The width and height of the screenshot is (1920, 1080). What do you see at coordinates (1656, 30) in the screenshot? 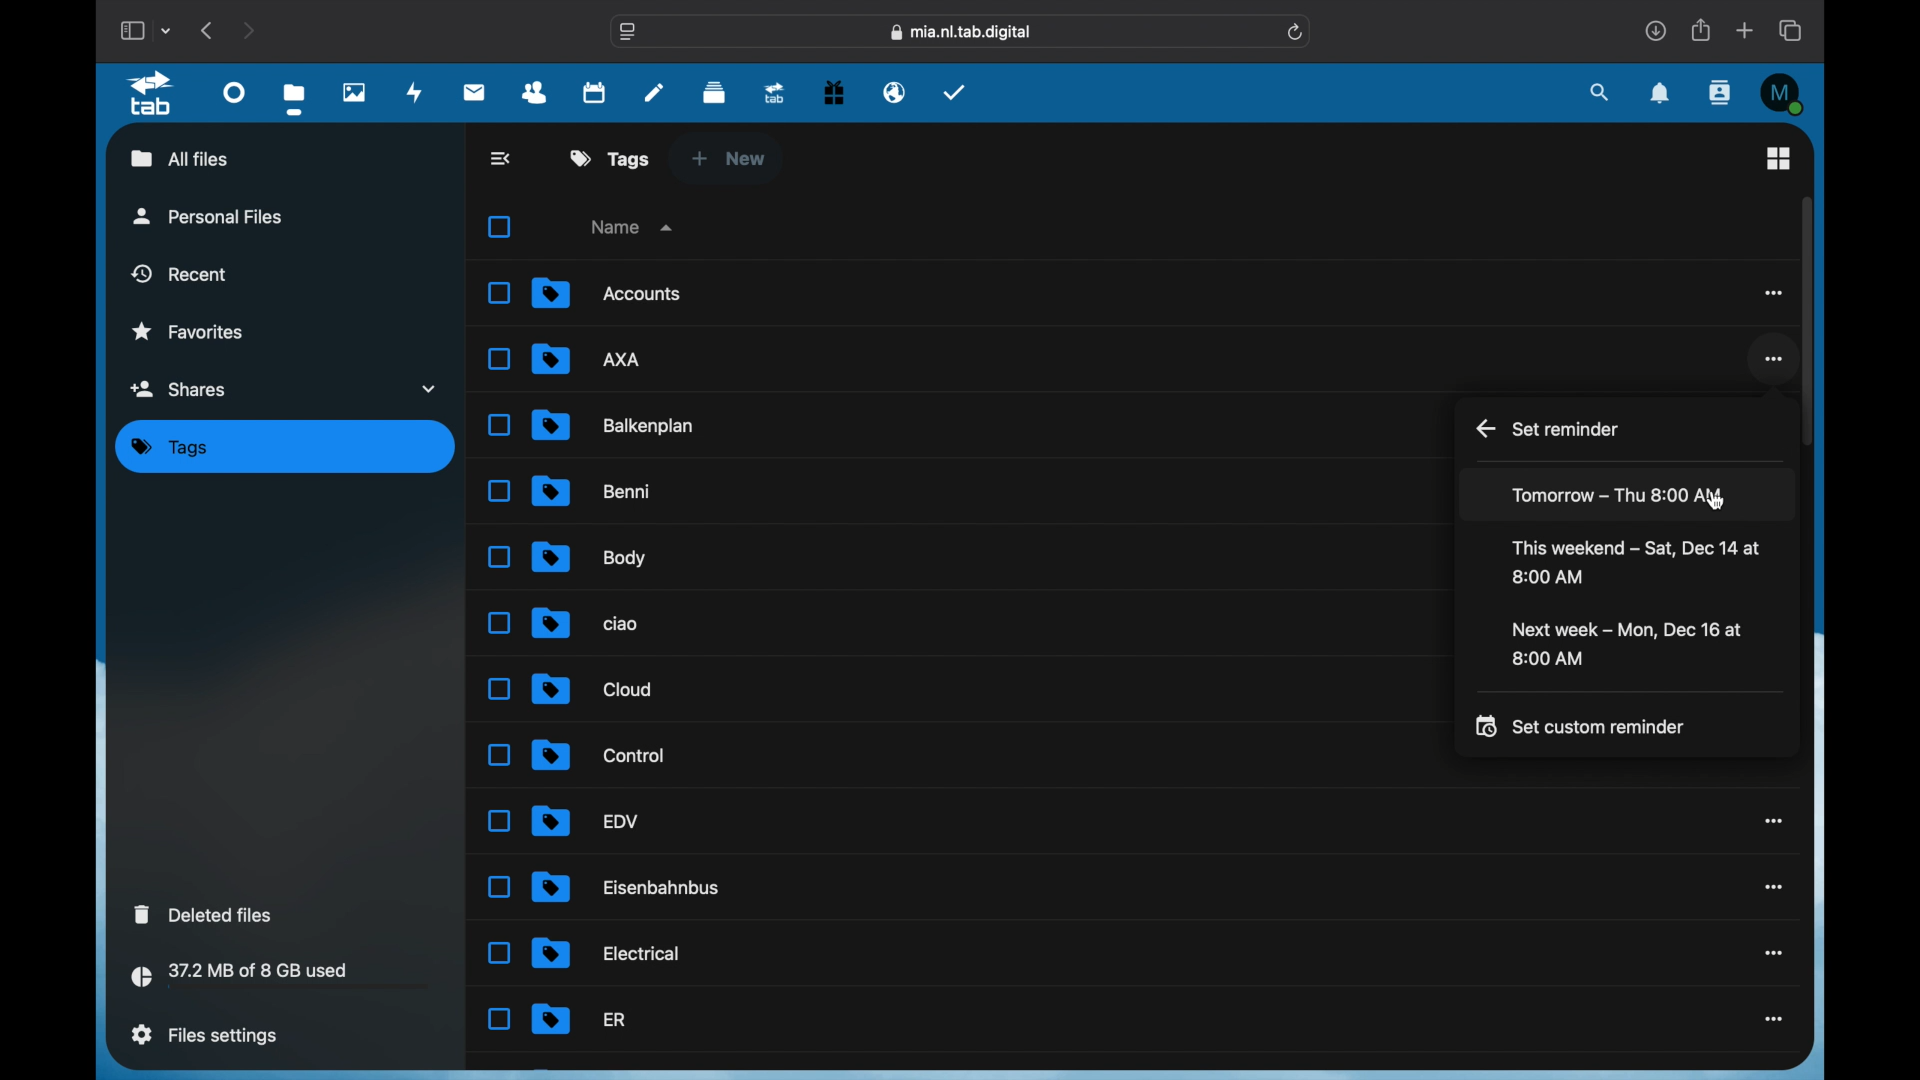
I see `downloads` at bounding box center [1656, 30].